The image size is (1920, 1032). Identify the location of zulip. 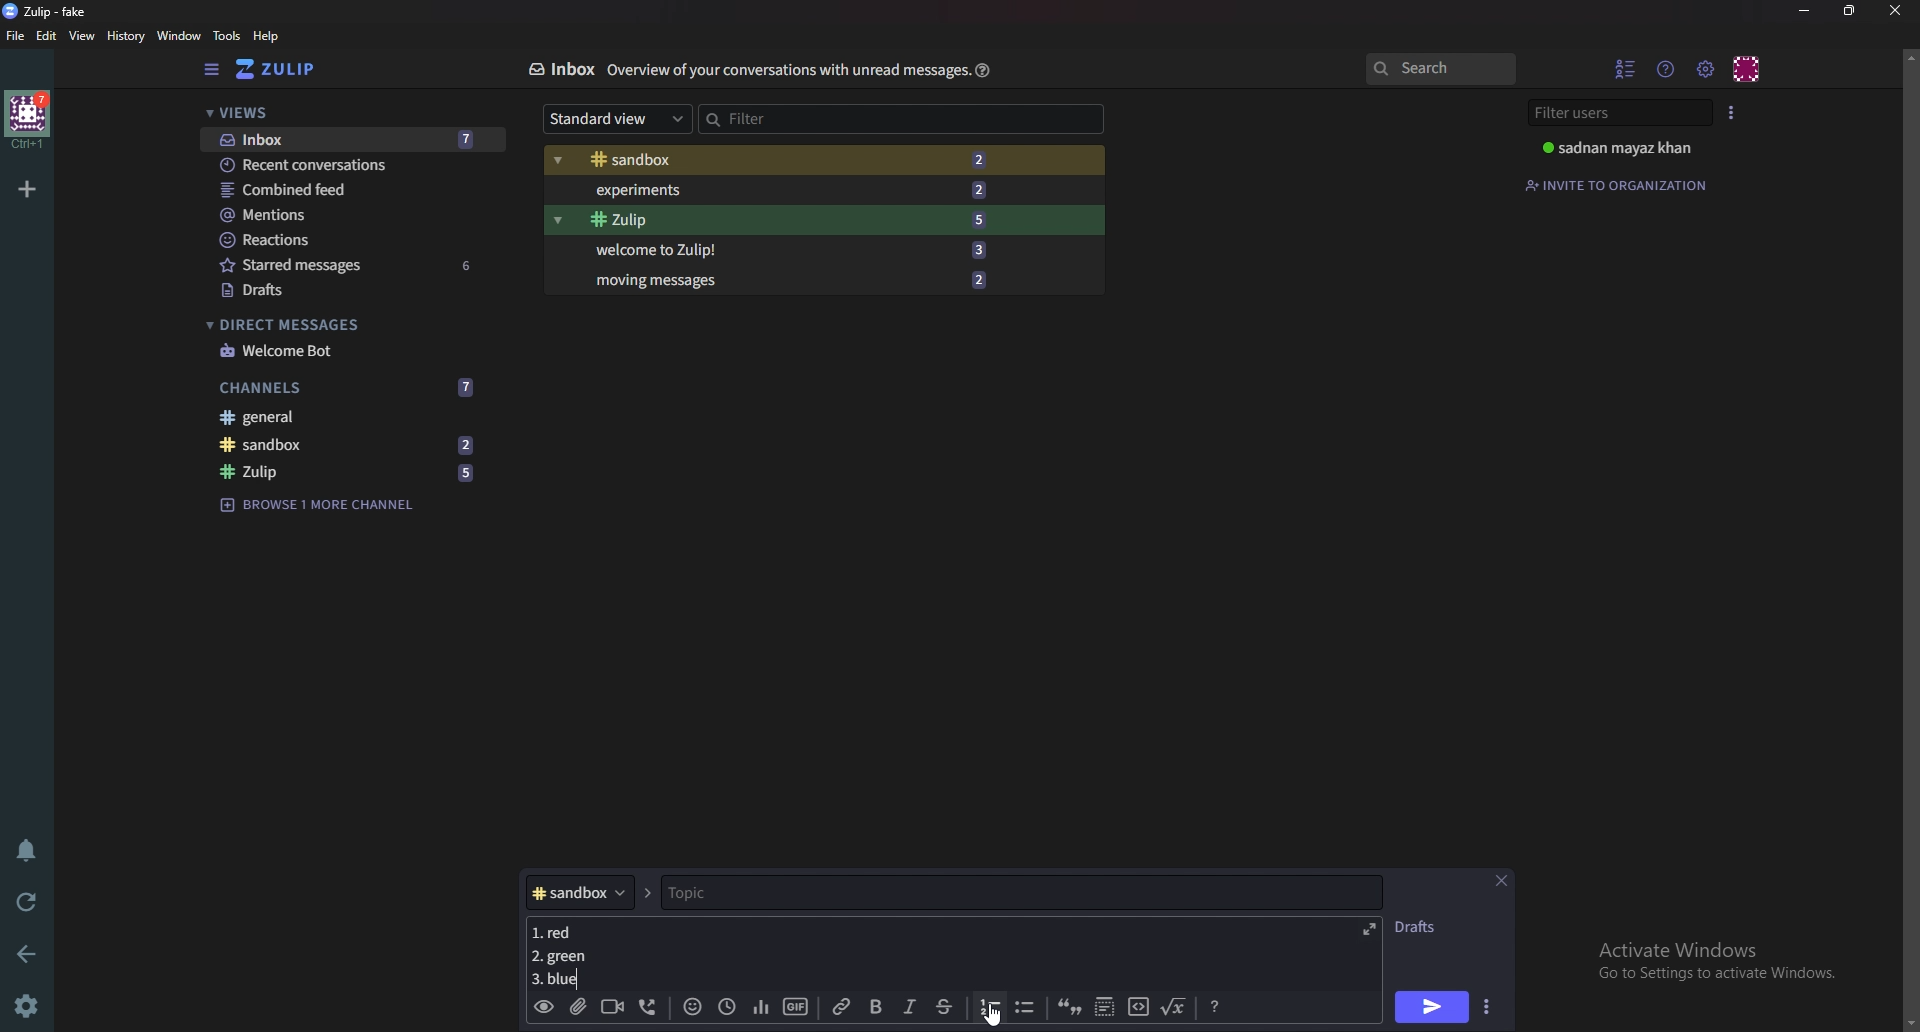
(355, 473).